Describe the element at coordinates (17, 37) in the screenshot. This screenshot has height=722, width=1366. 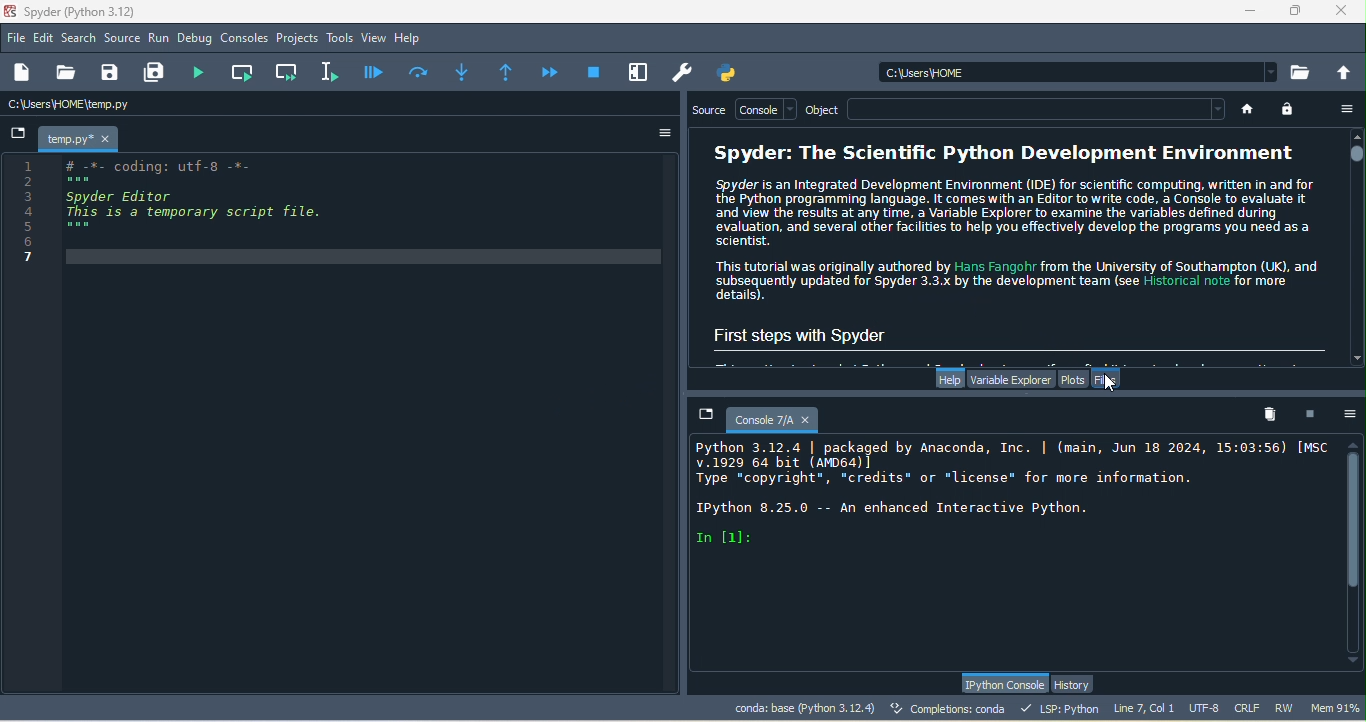
I see `file` at that location.